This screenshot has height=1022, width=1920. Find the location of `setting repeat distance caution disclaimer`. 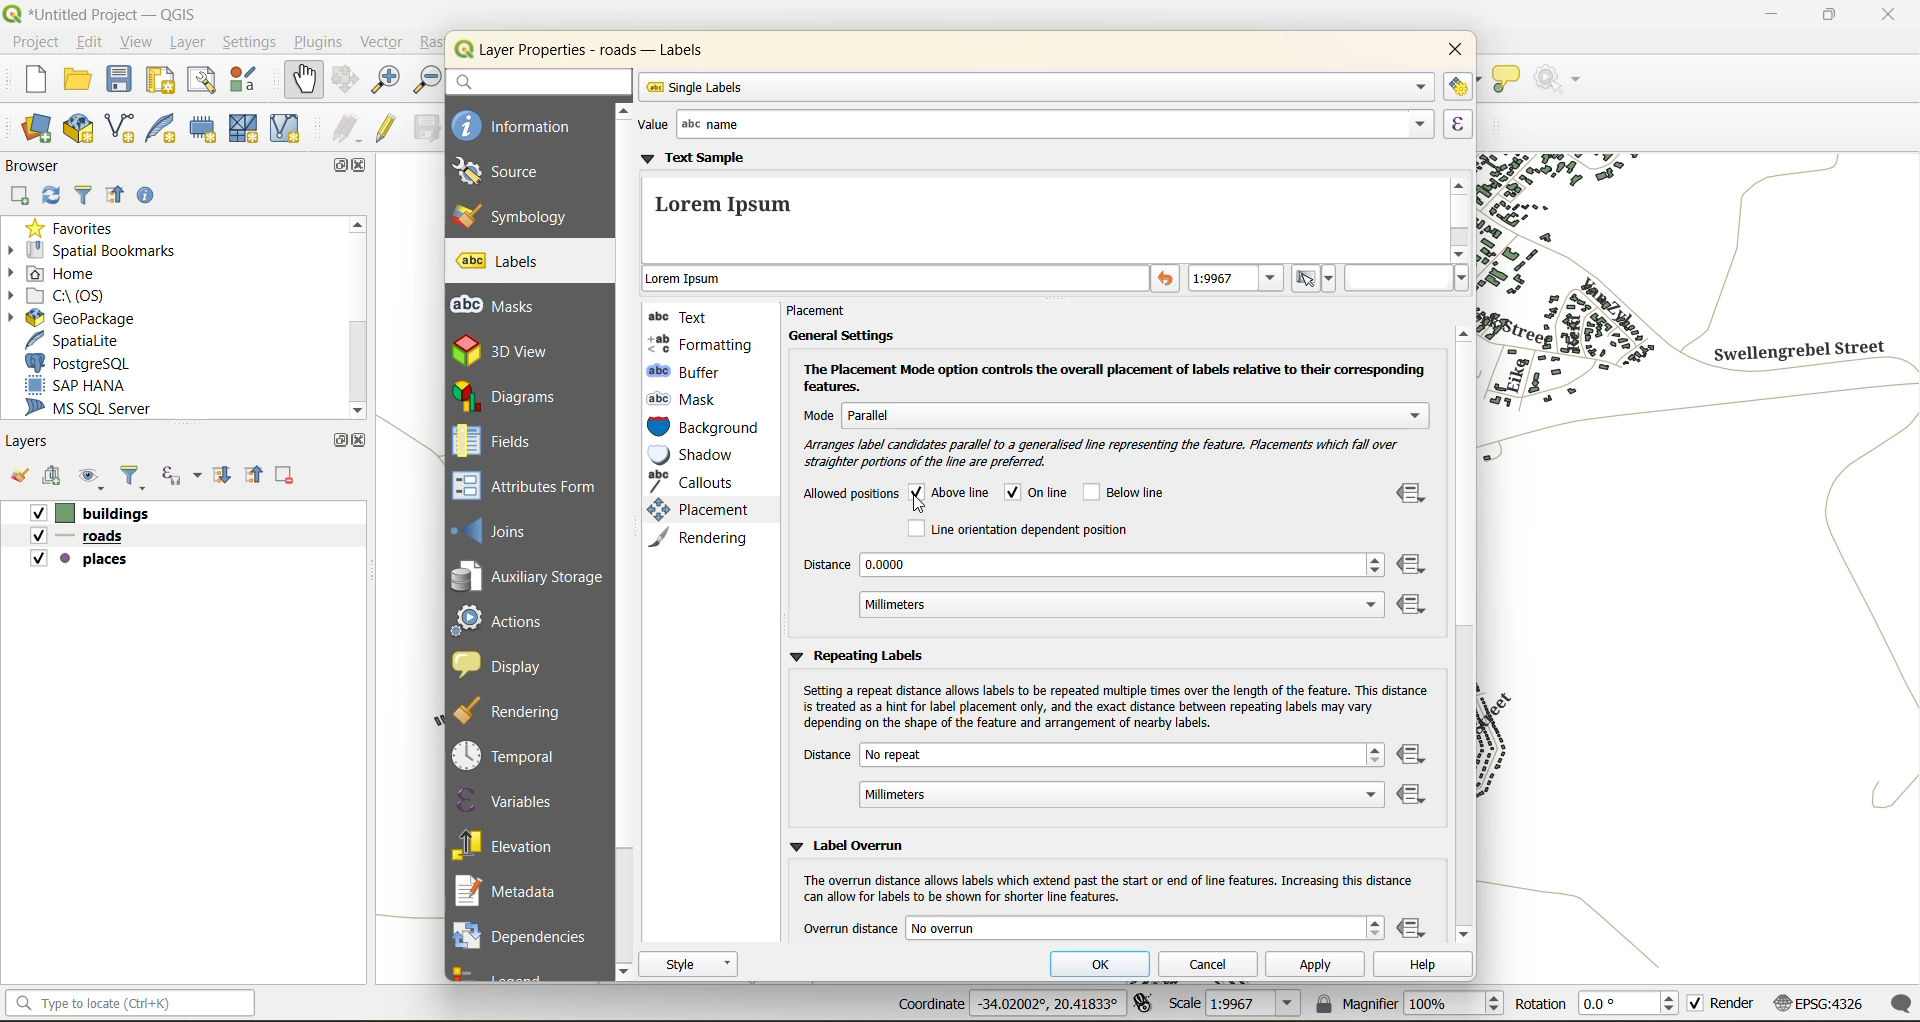

setting repeat distance caution disclaimer is located at coordinates (1121, 706).